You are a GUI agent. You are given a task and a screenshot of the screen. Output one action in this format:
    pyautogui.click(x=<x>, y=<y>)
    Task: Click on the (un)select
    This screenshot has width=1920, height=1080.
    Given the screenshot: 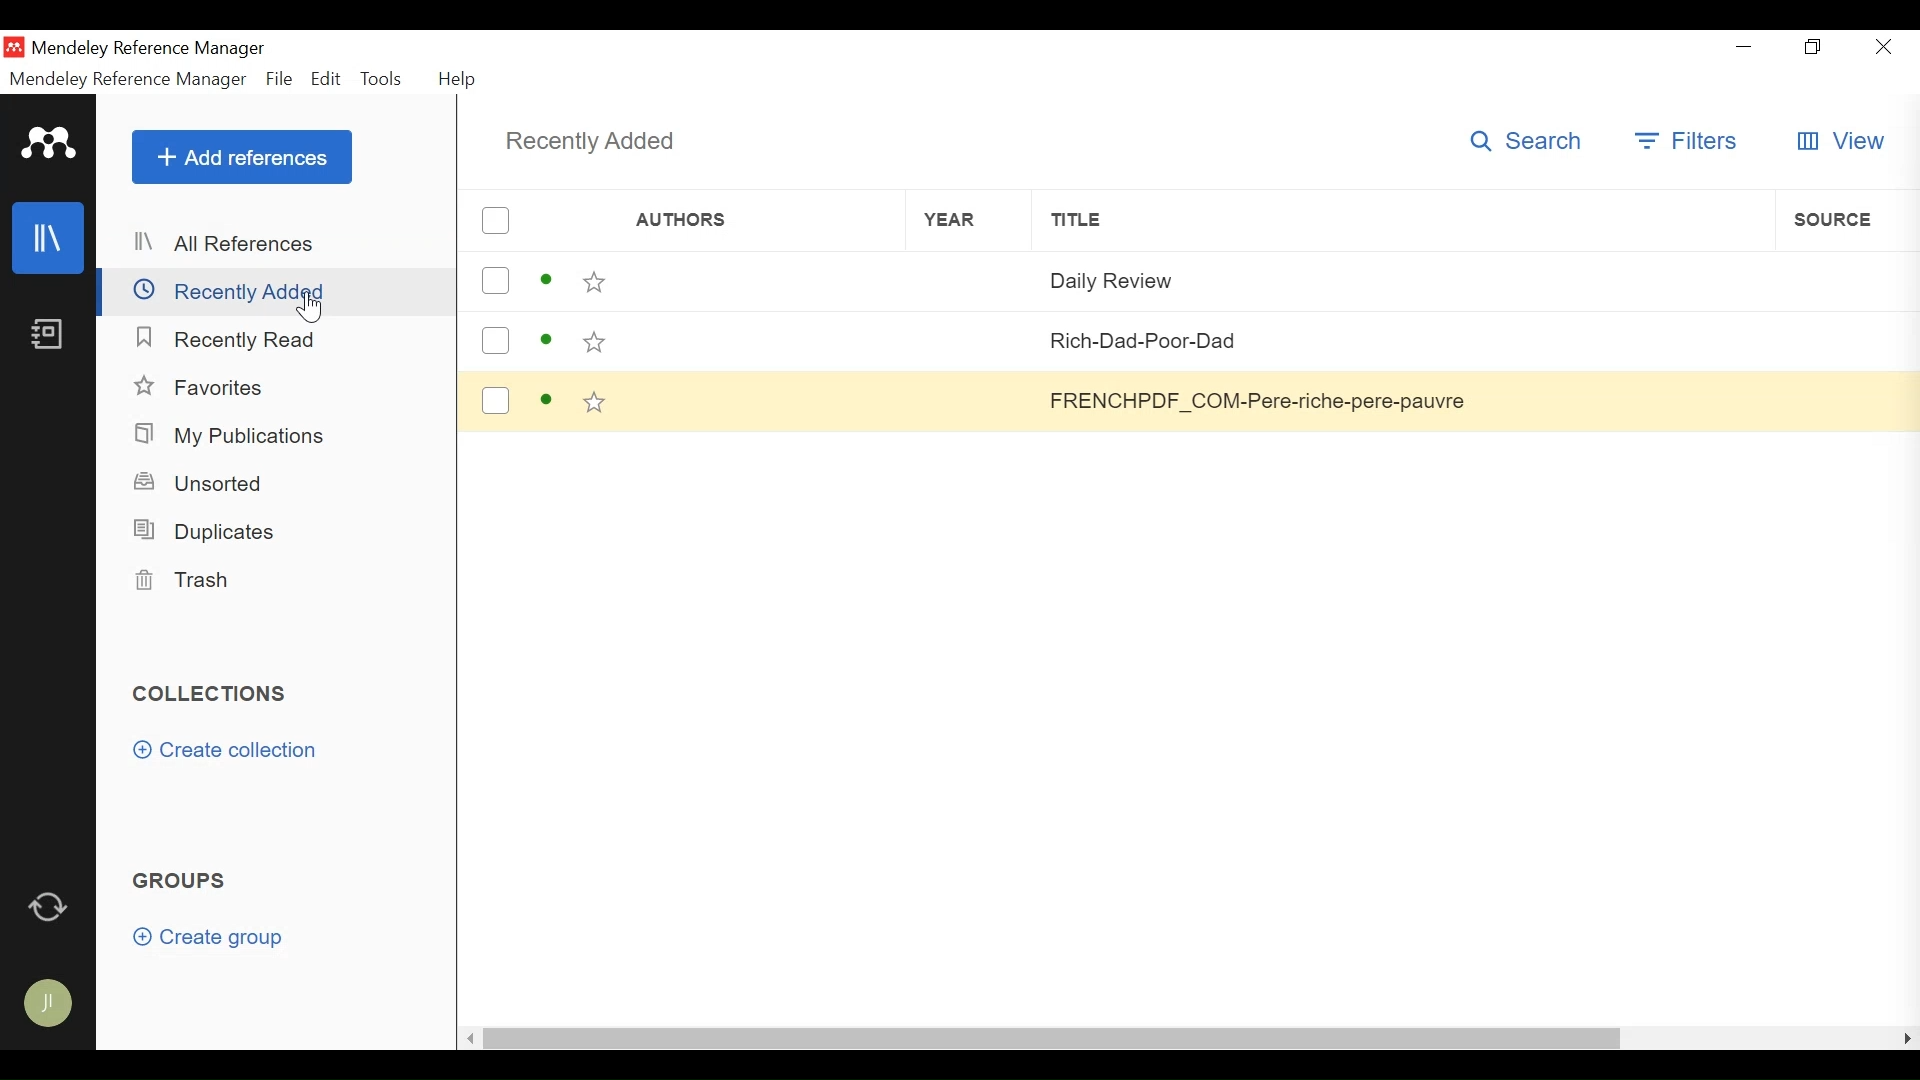 What is the action you would take?
    pyautogui.click(x=495, y=402)
    